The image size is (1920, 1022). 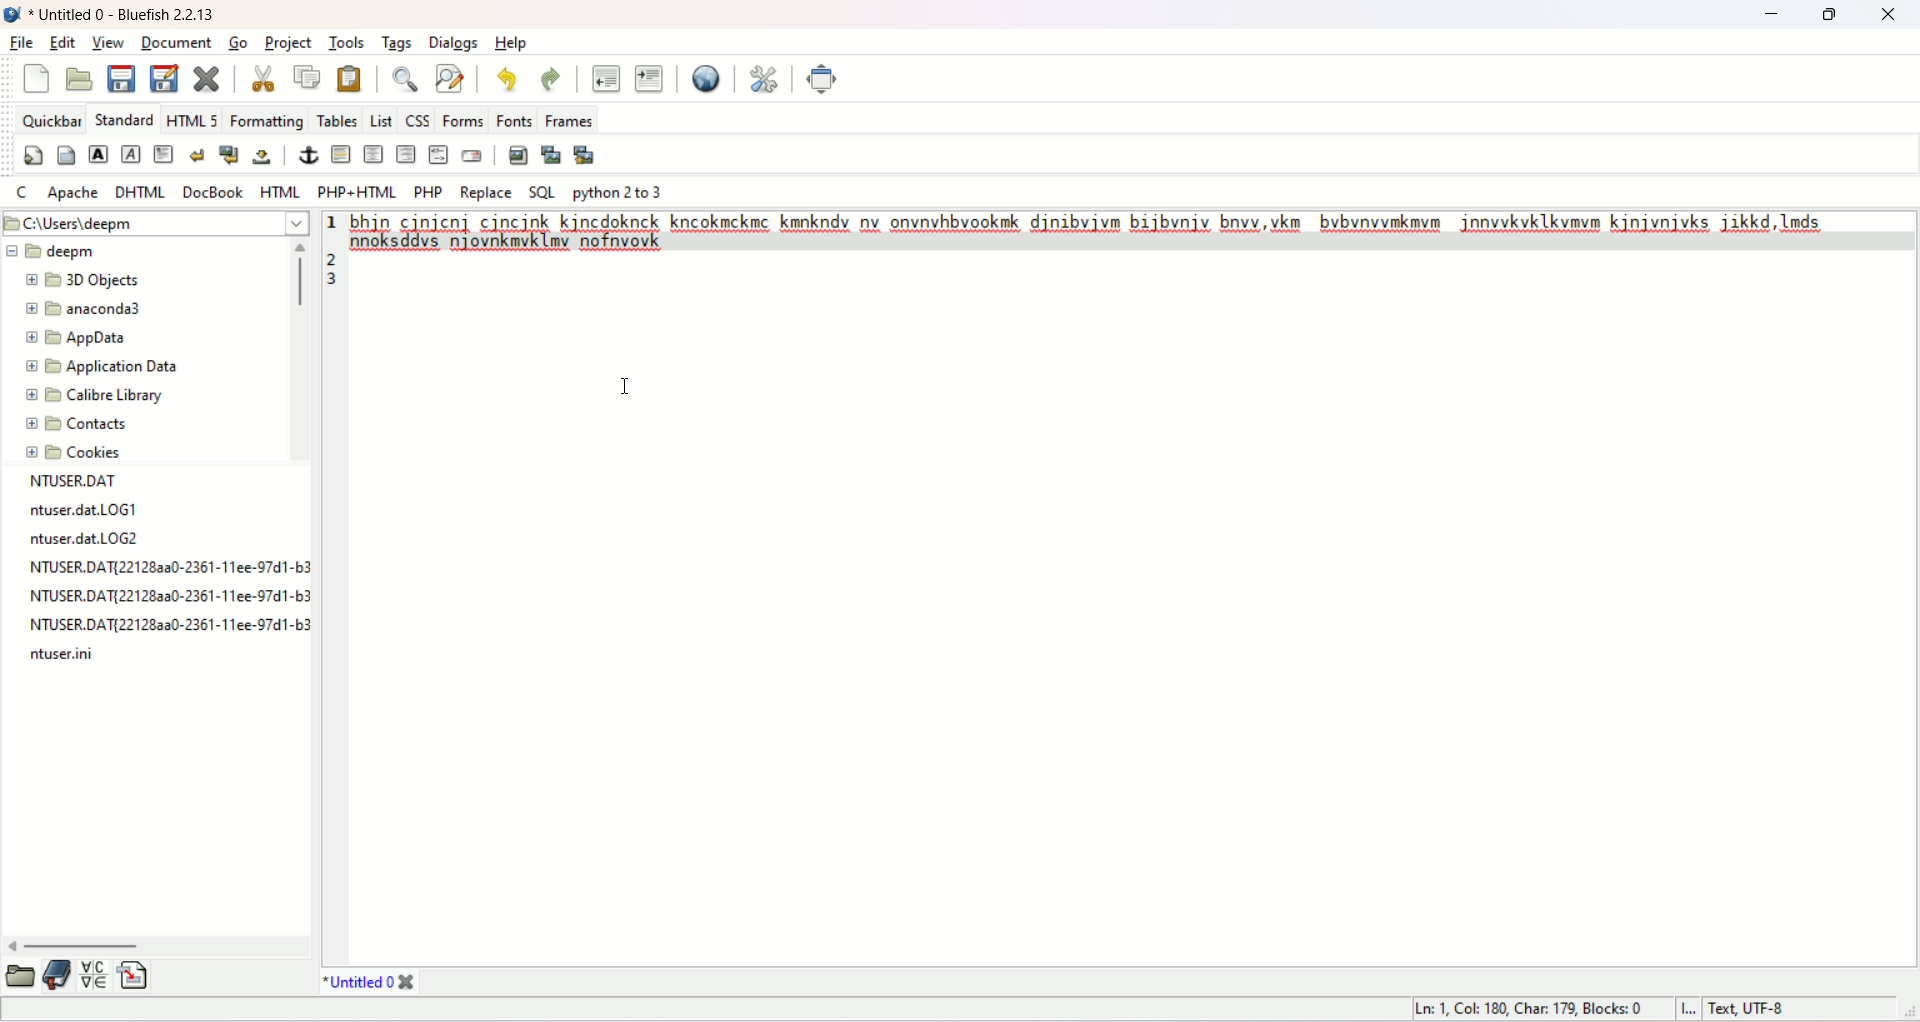 I want to click on break and clear, so click(x=231, y=154).